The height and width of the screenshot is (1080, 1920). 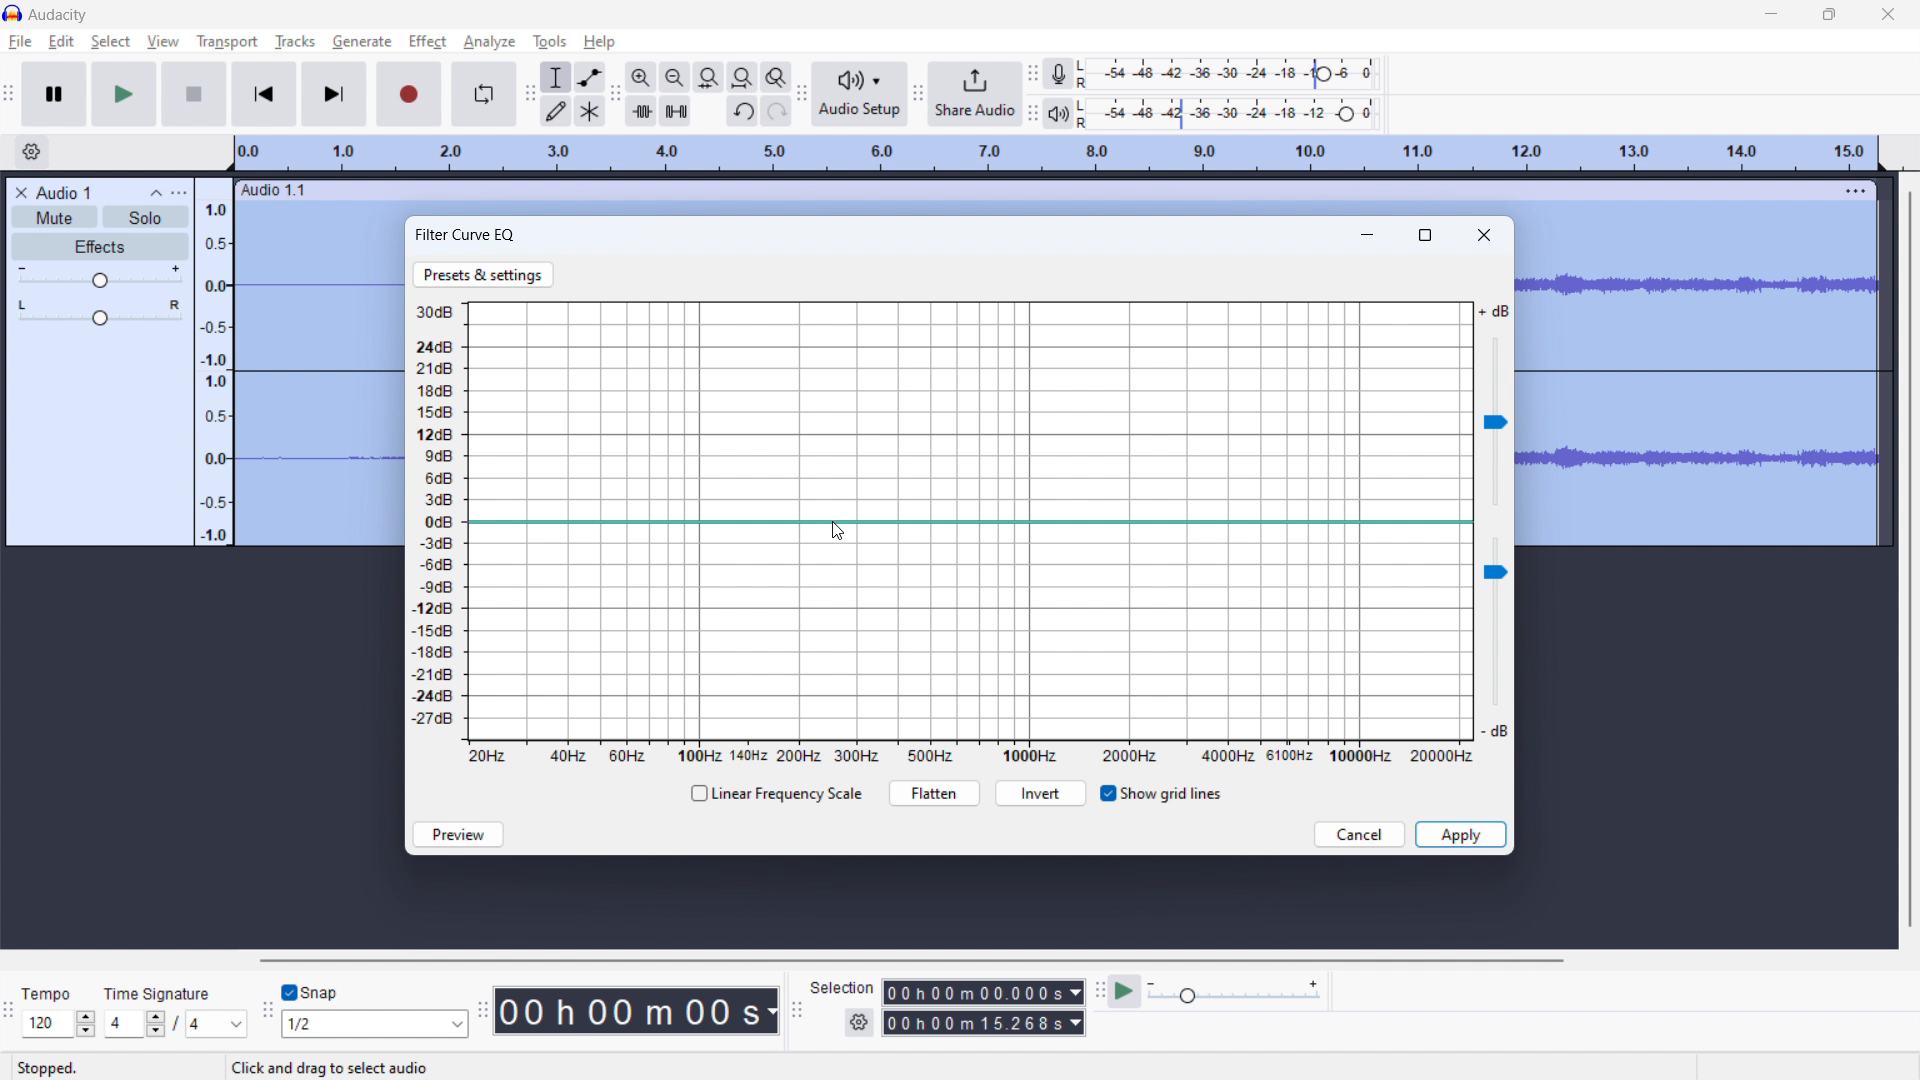 What do you see at coordinates (861, 93) in the screenshot?
I see `audio setup` at bounding box center [861, 93].